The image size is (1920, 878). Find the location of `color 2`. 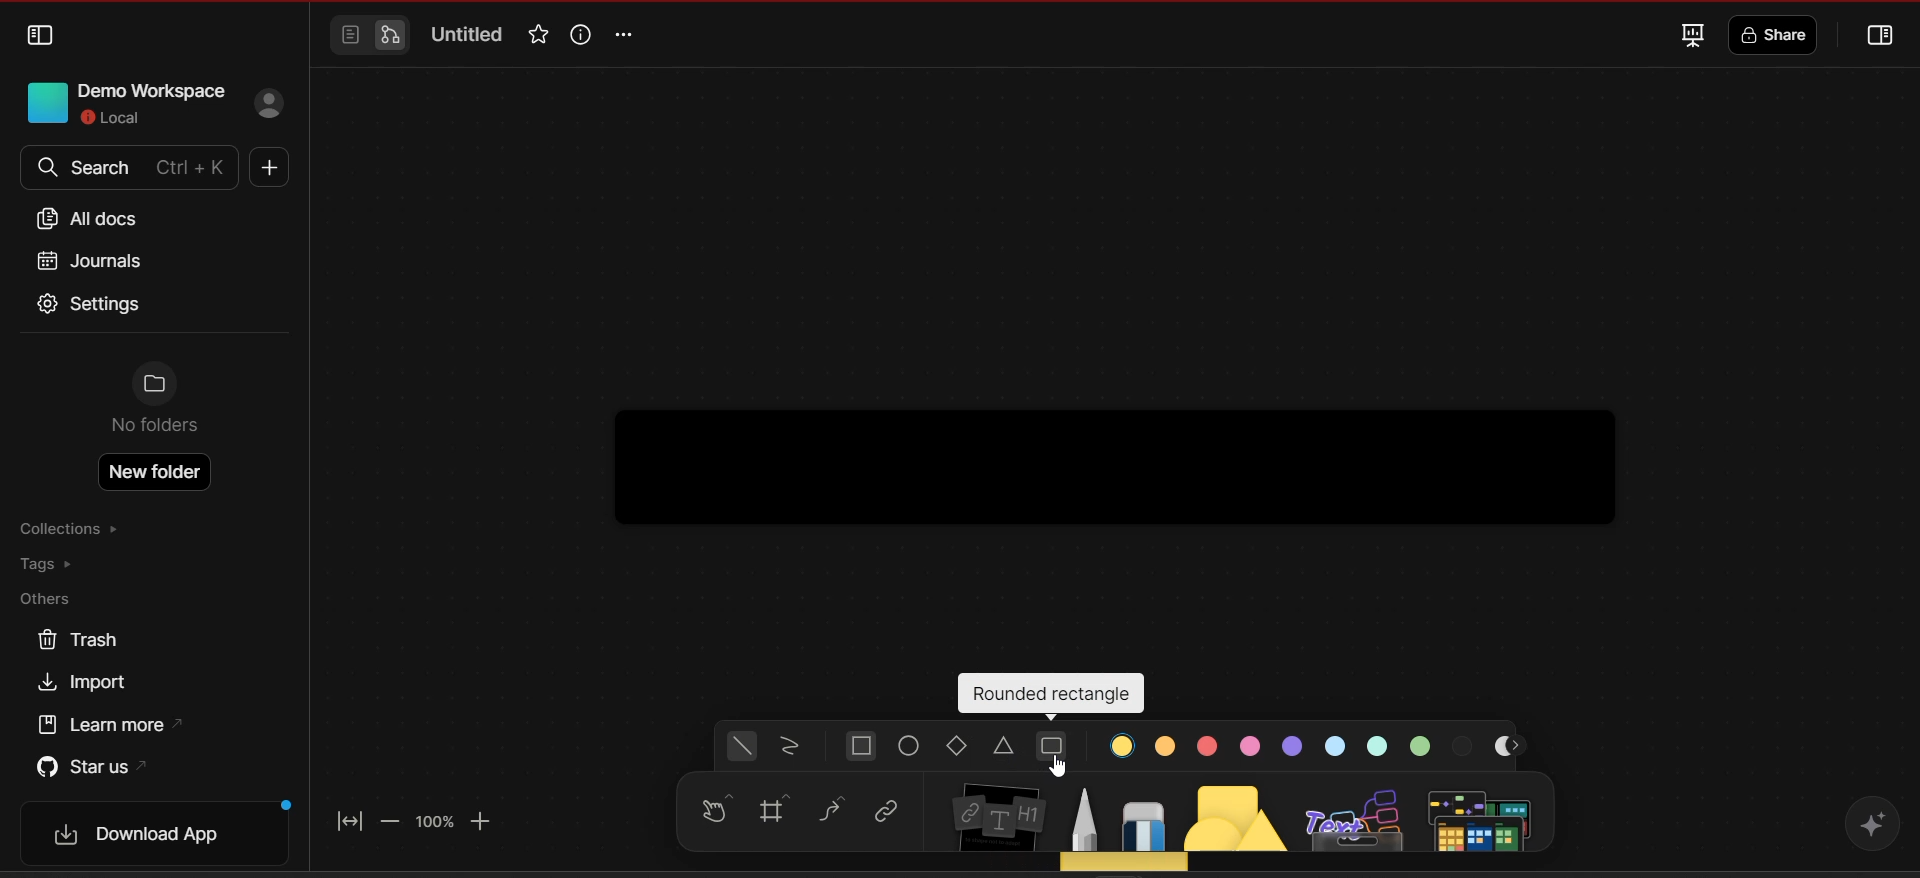

color 2 is located at coordinates (1166, 744).